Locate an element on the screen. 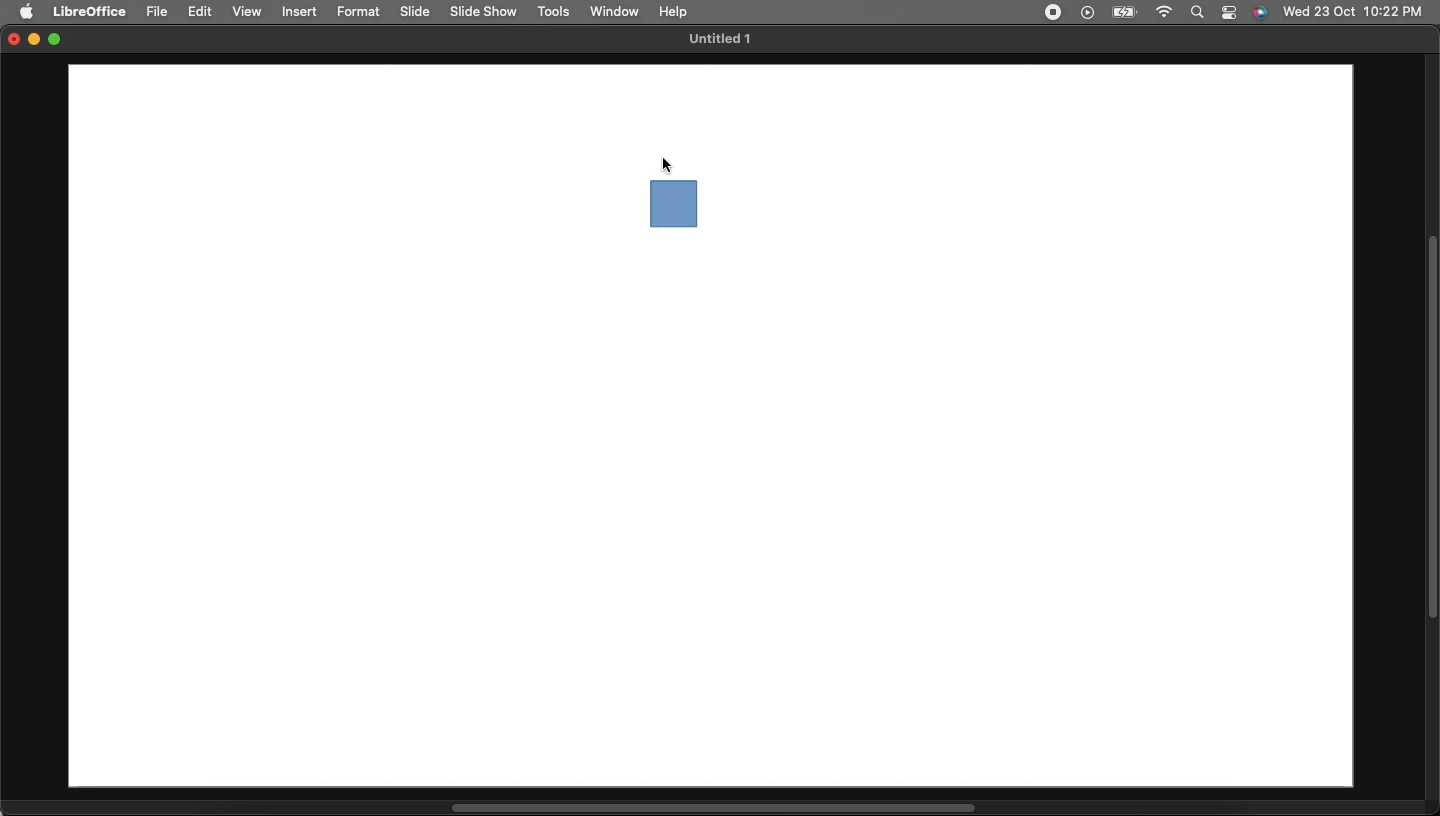 Image resolution: width=1440 pixels, height=816 pixels. Apple logo is located at coordinates (29, 13).